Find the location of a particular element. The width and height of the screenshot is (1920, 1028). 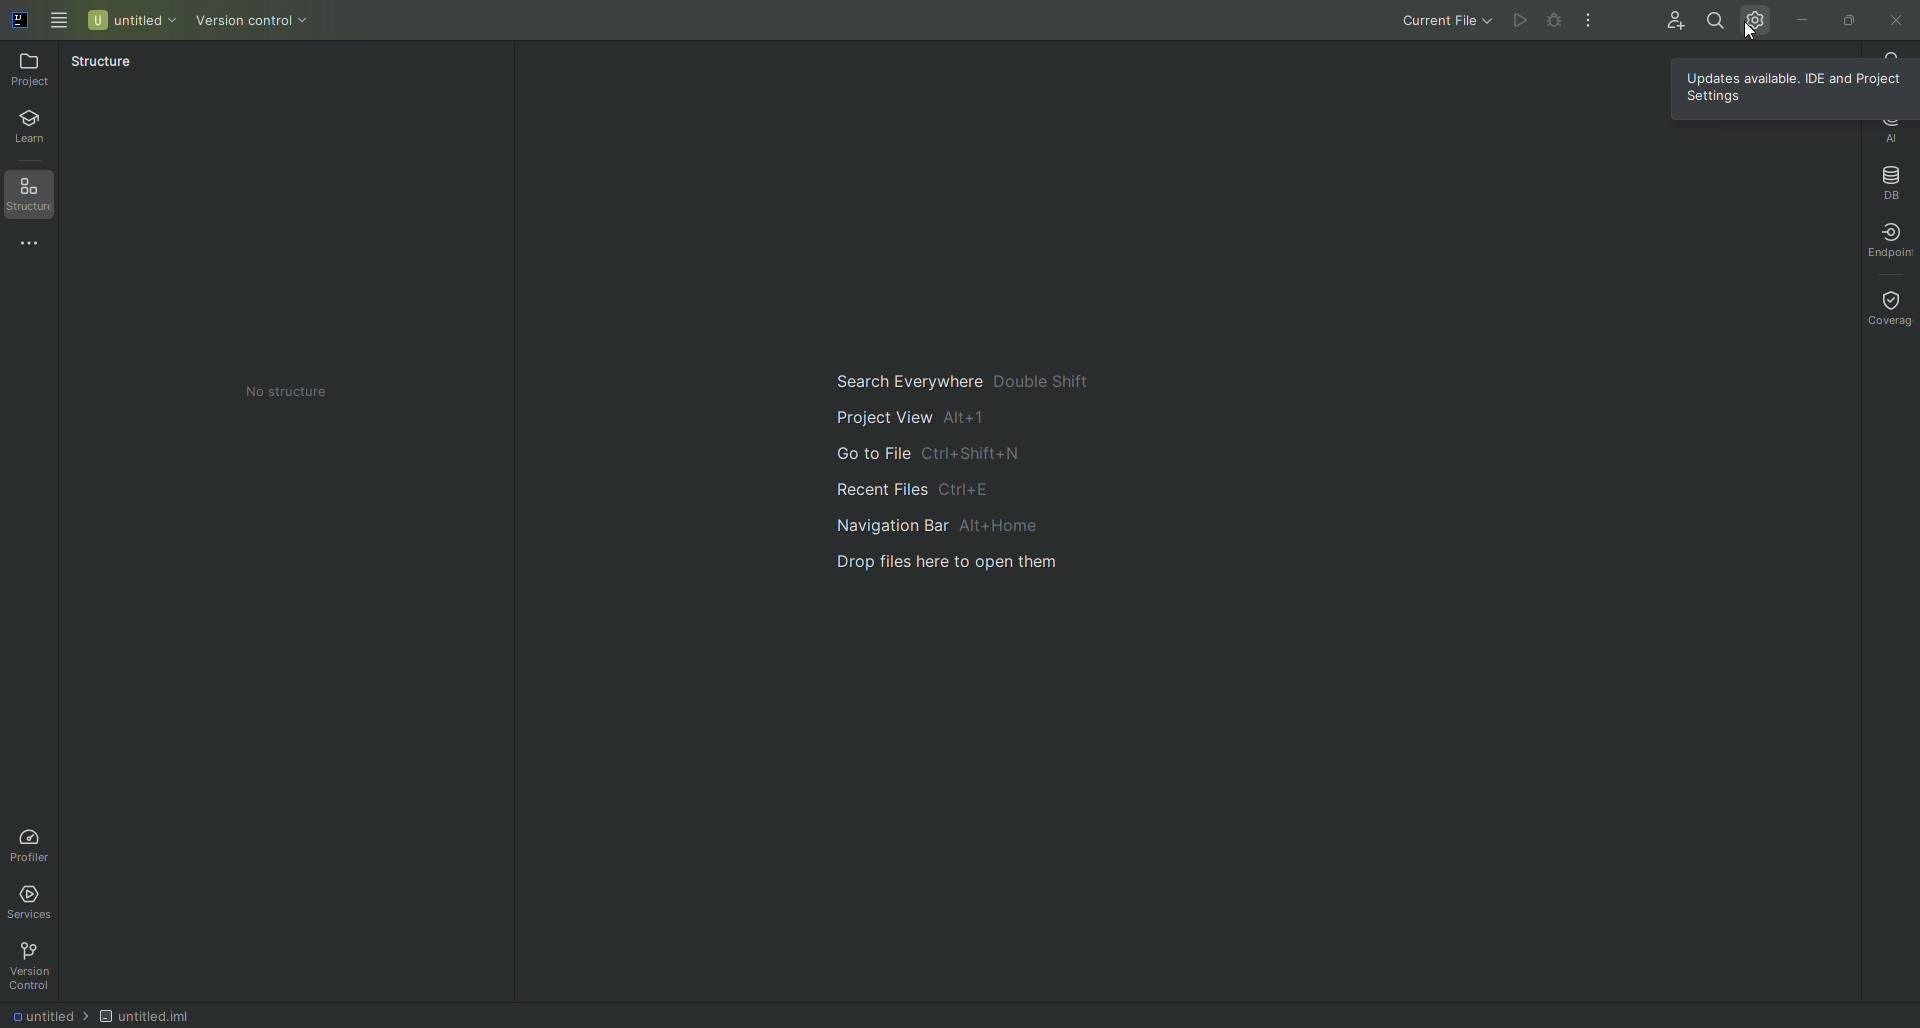

Navigation Bar  is located at coordinates (957, 523).